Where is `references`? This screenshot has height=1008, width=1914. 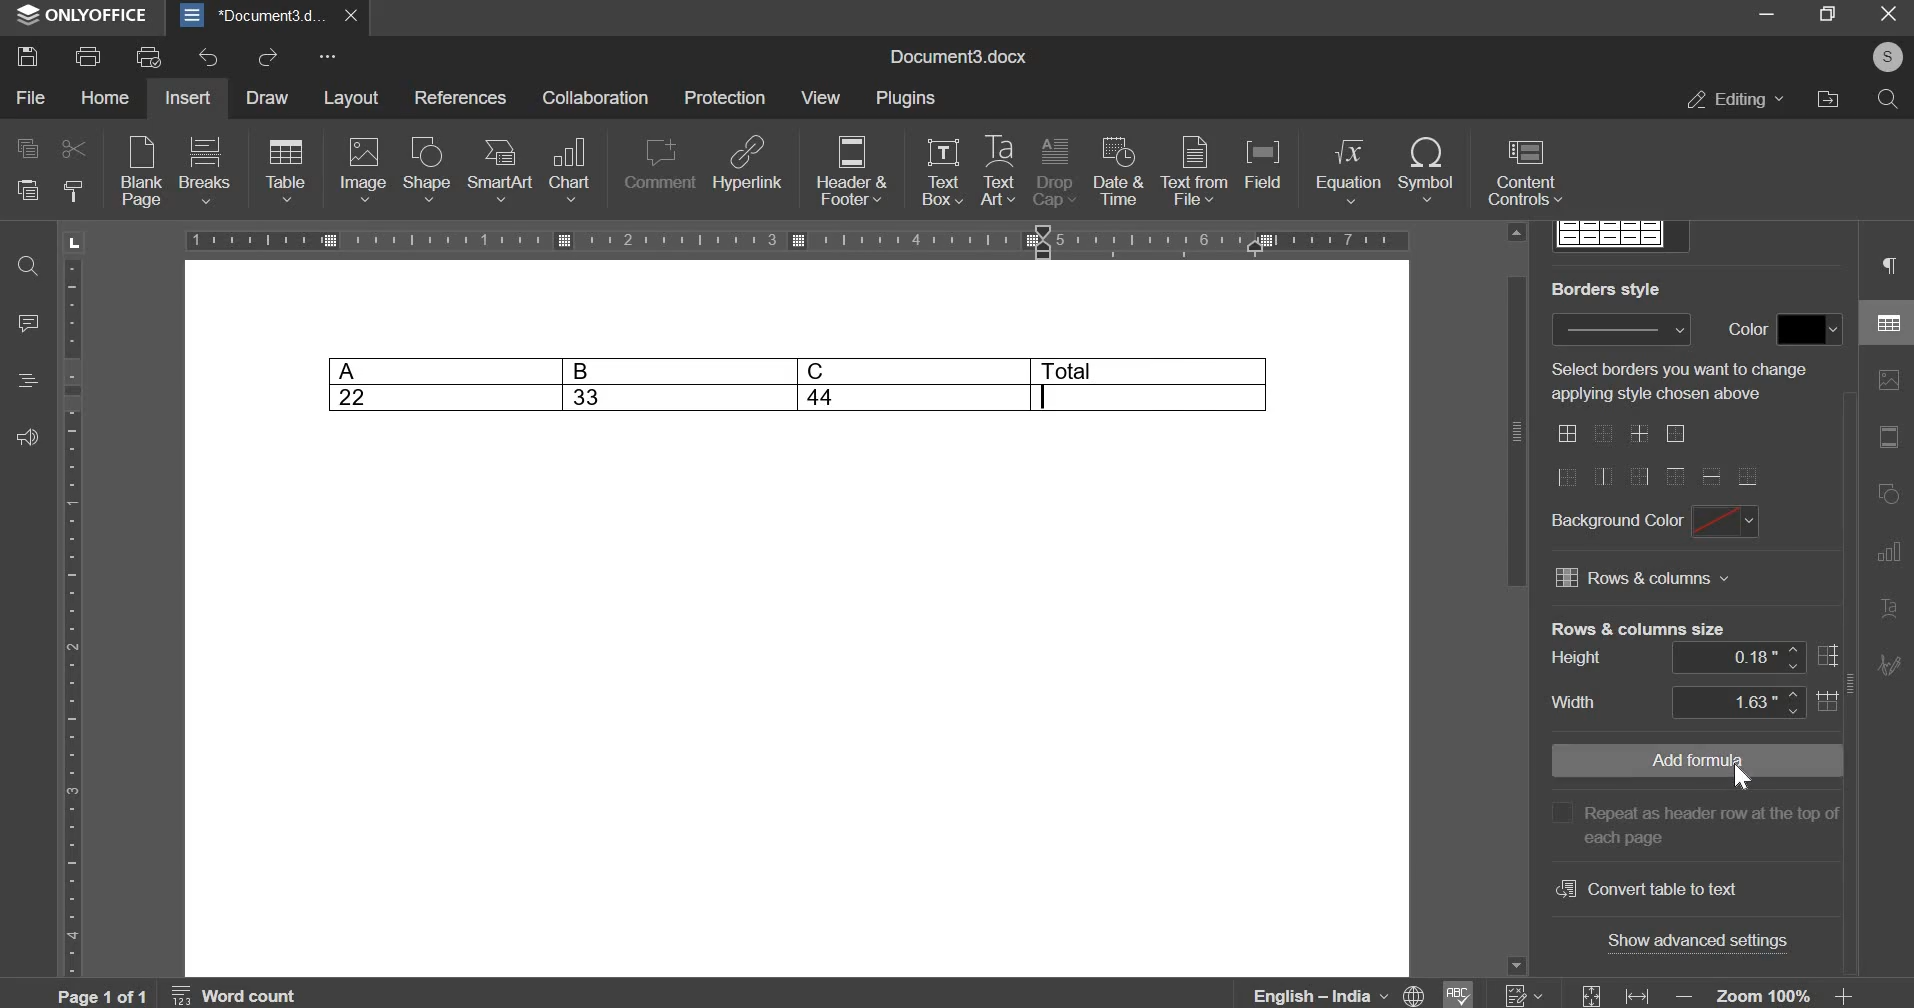
references is located at coordinates (462, 99).